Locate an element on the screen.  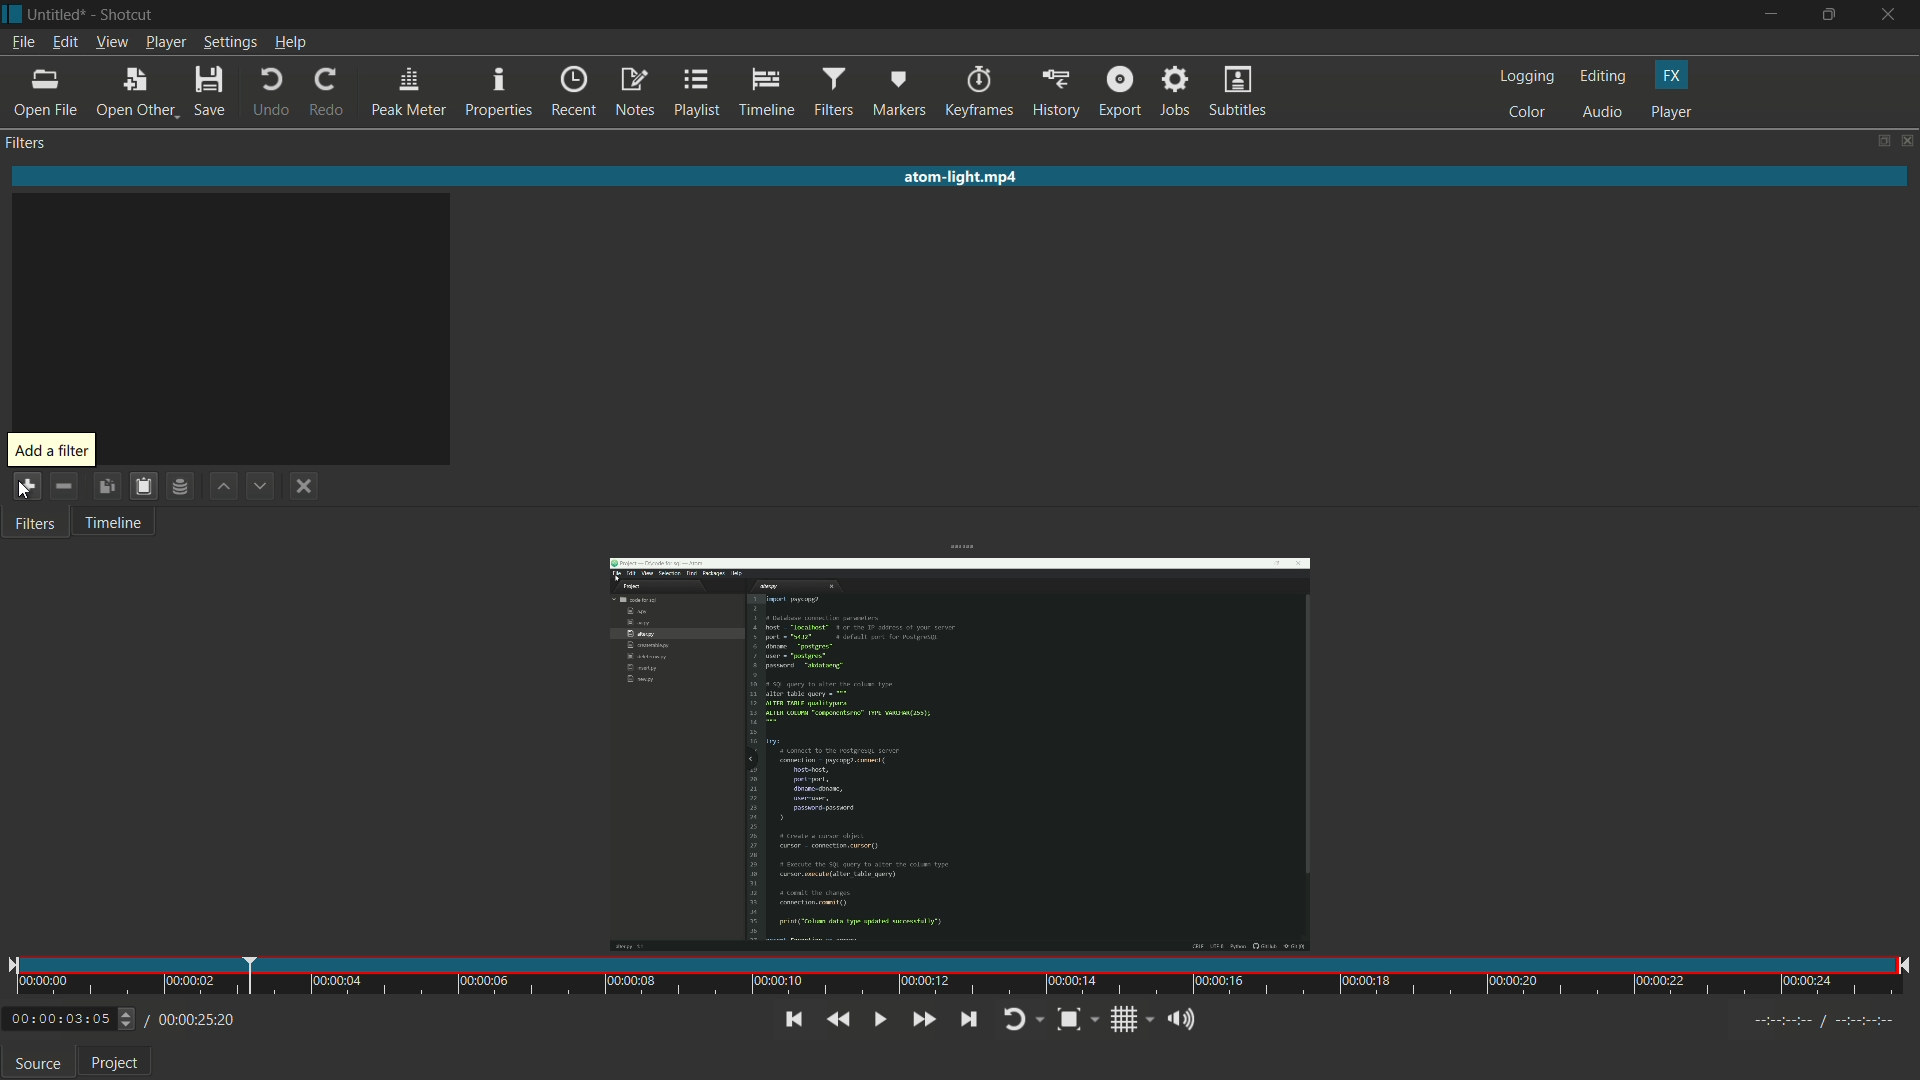
change layout is located at coordinates (1880, 142).